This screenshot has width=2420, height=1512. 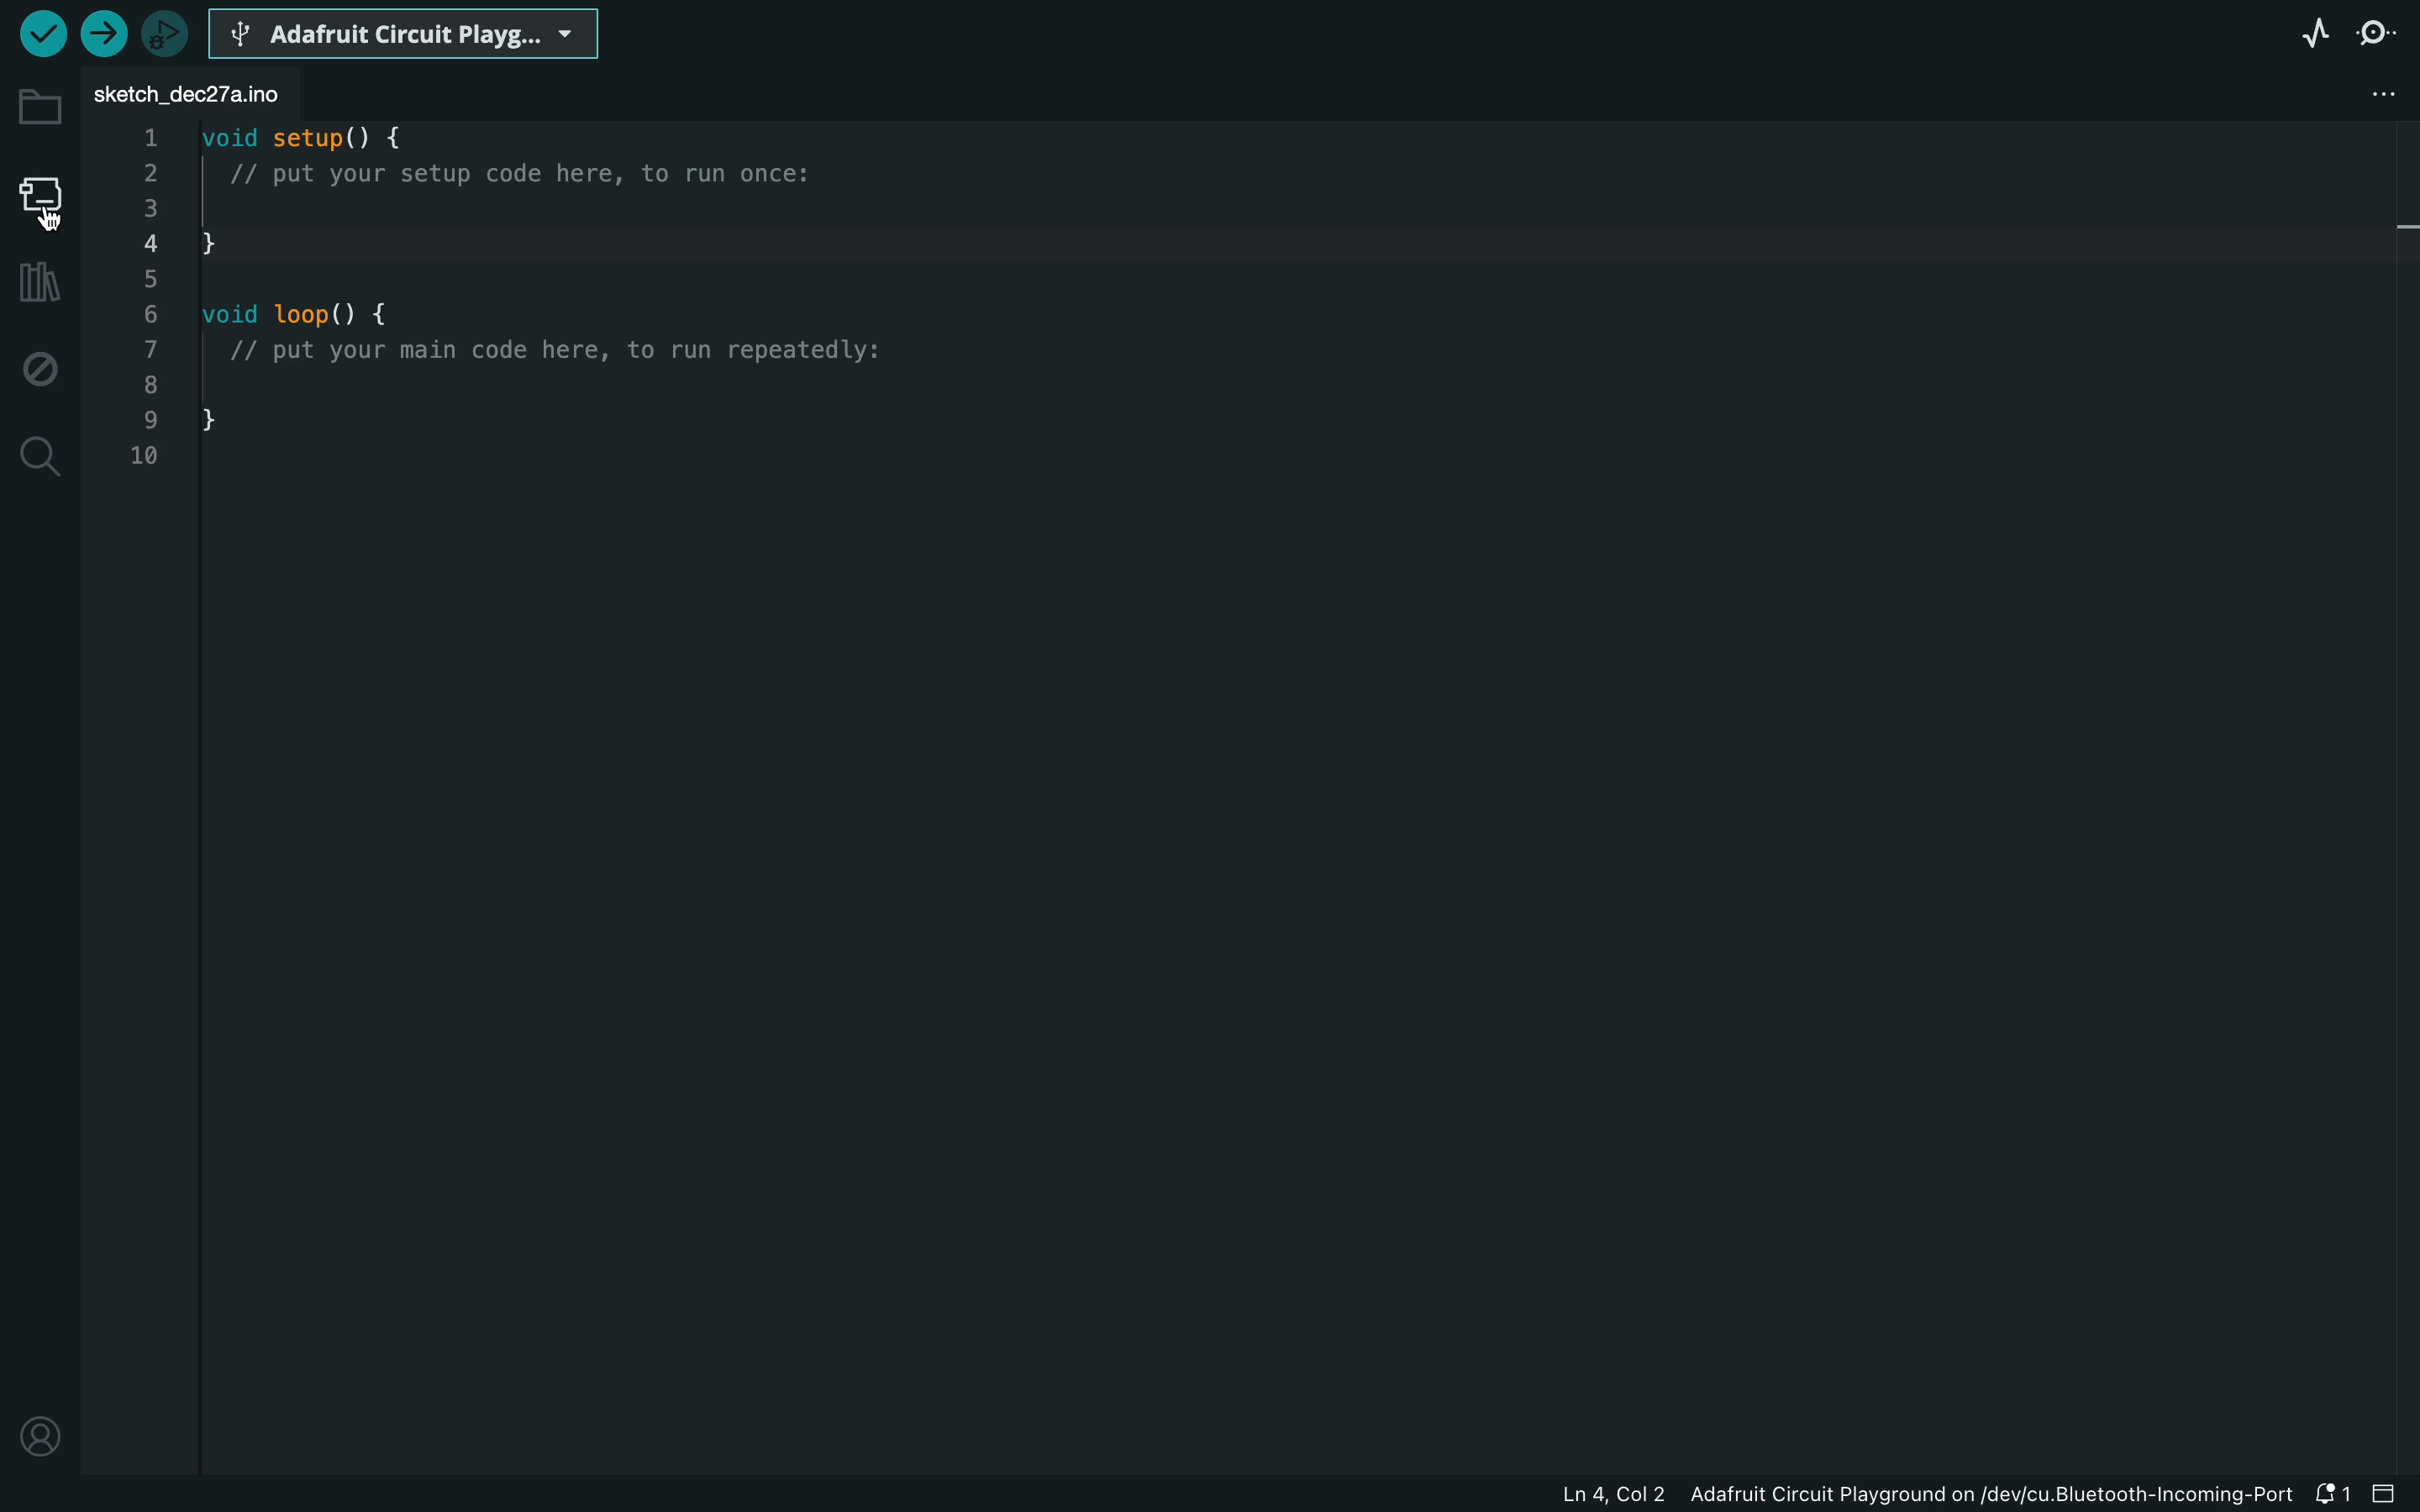 What do you see at coordinates (40, 1435) in the screenshot?
I see `profile` at bounding box center [40, 1435].